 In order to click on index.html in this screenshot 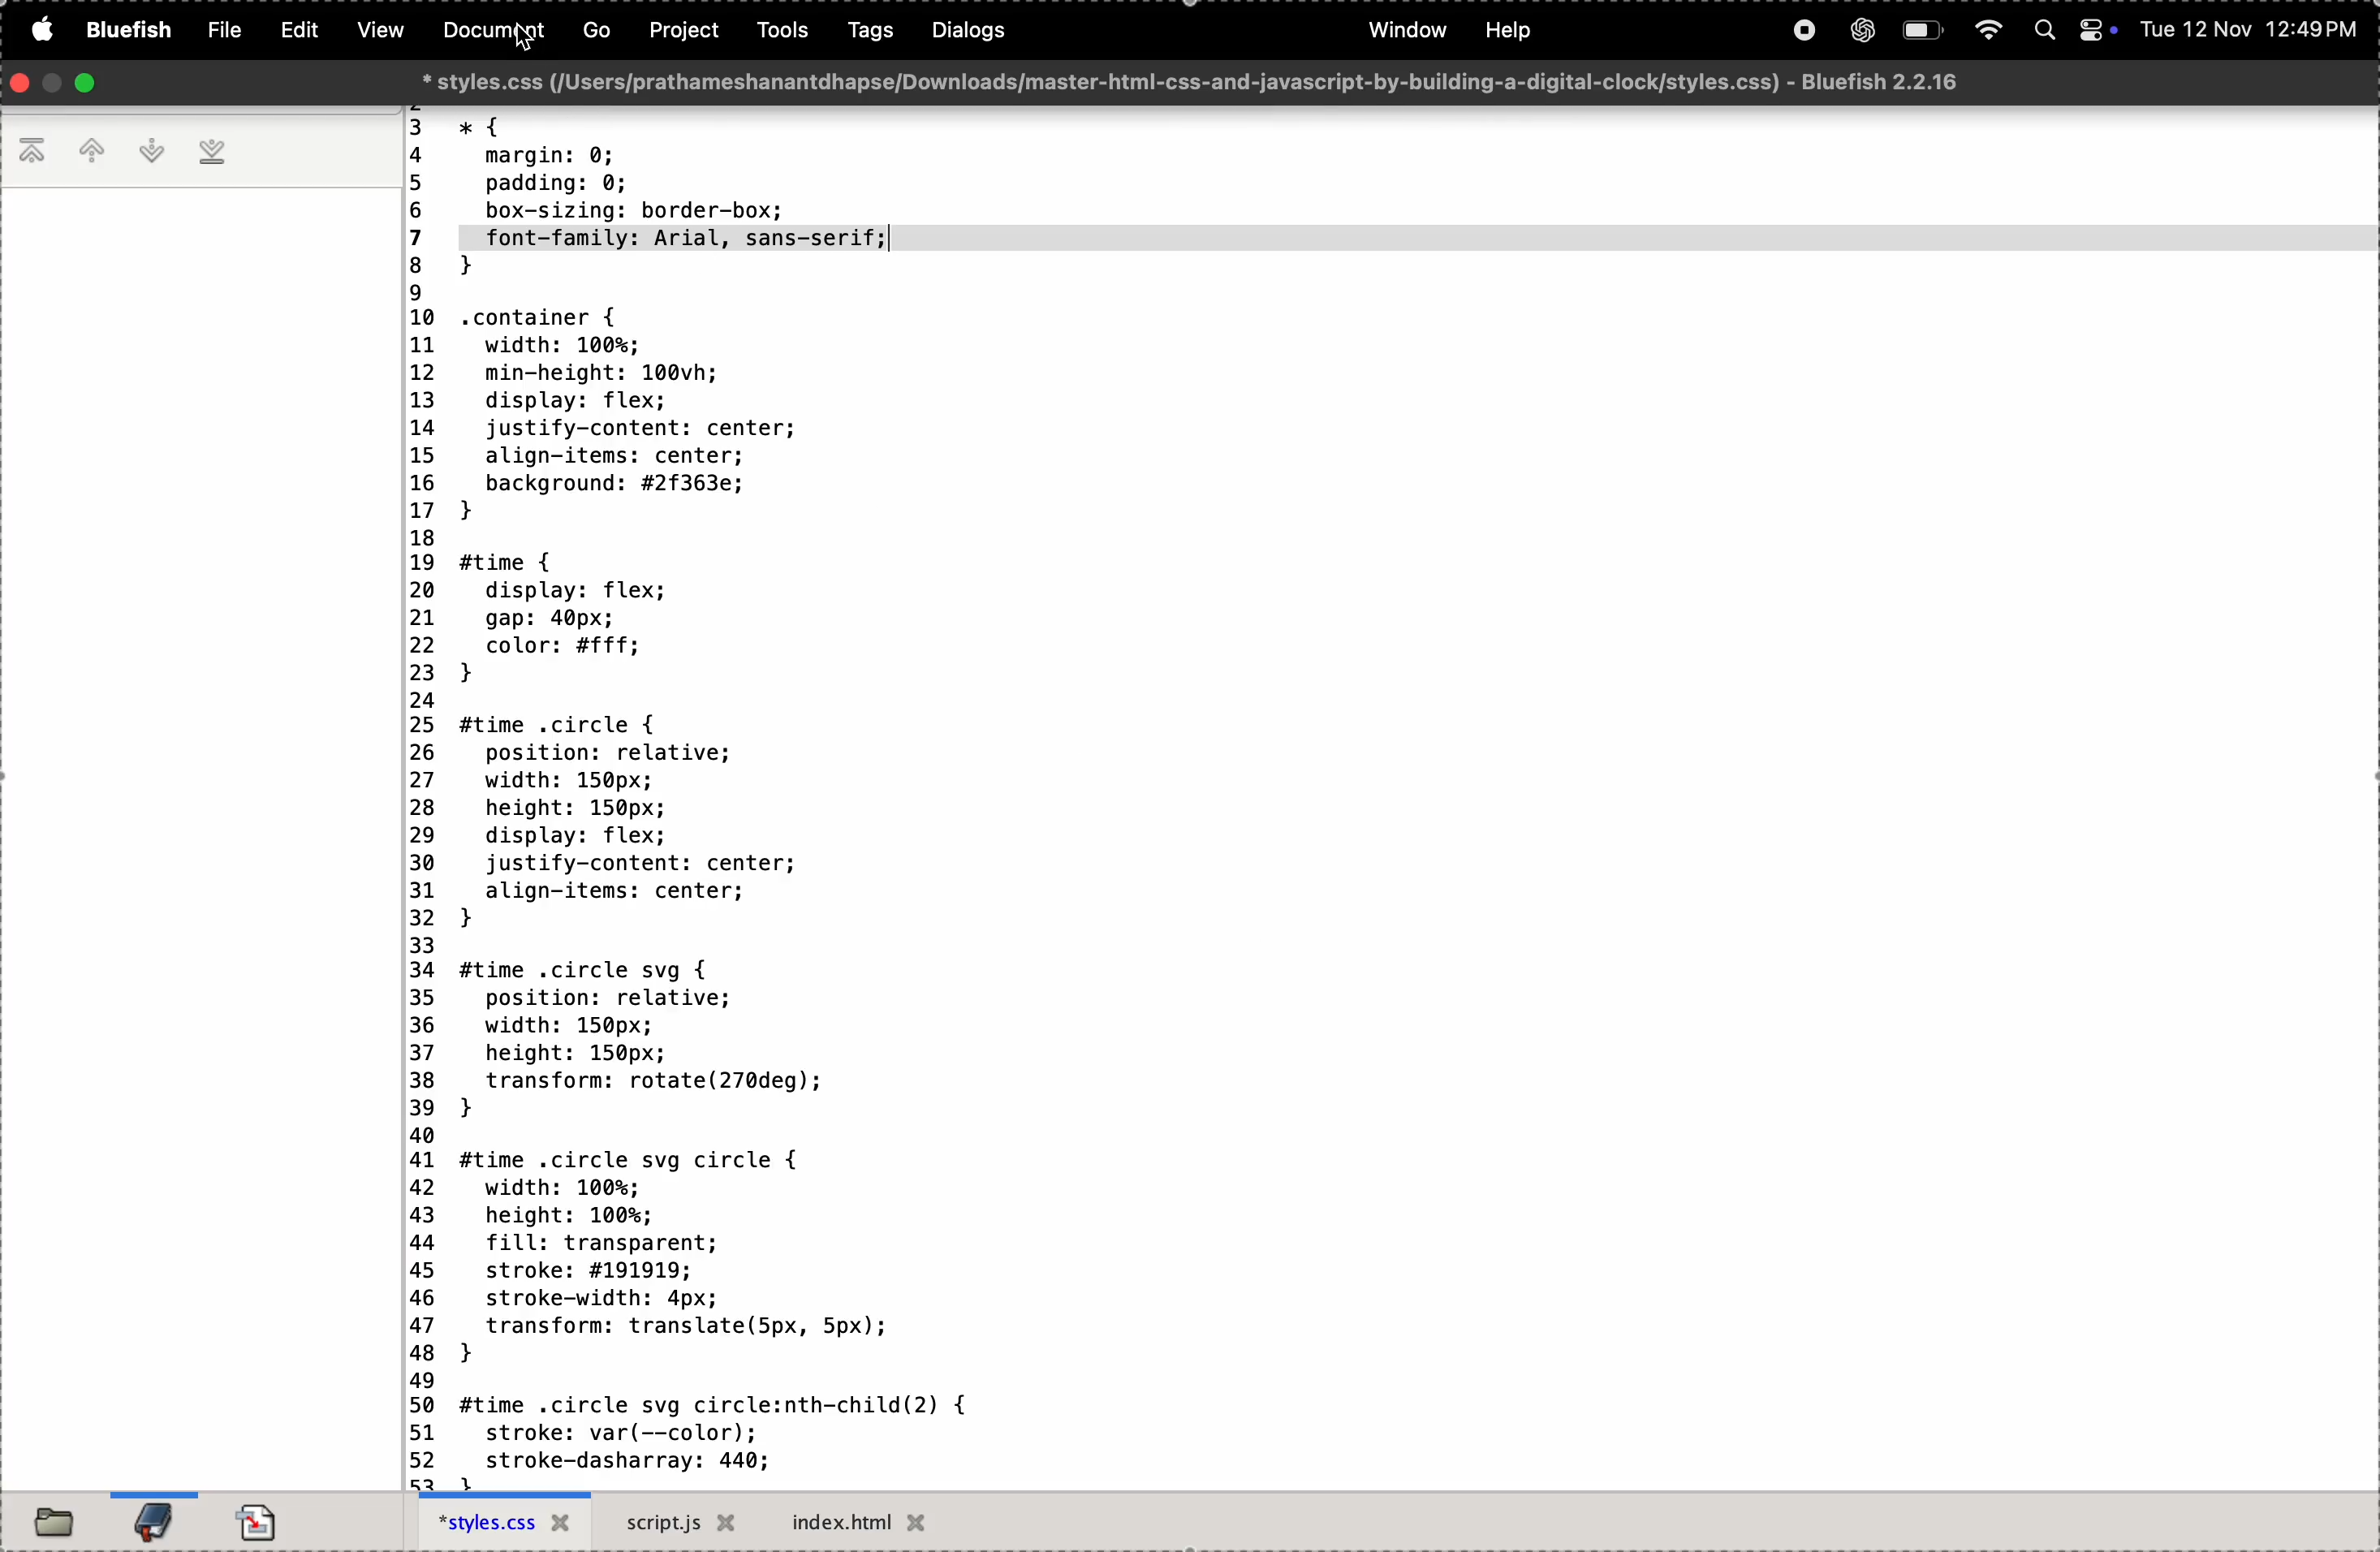, I will do `click(866, 1521)`.